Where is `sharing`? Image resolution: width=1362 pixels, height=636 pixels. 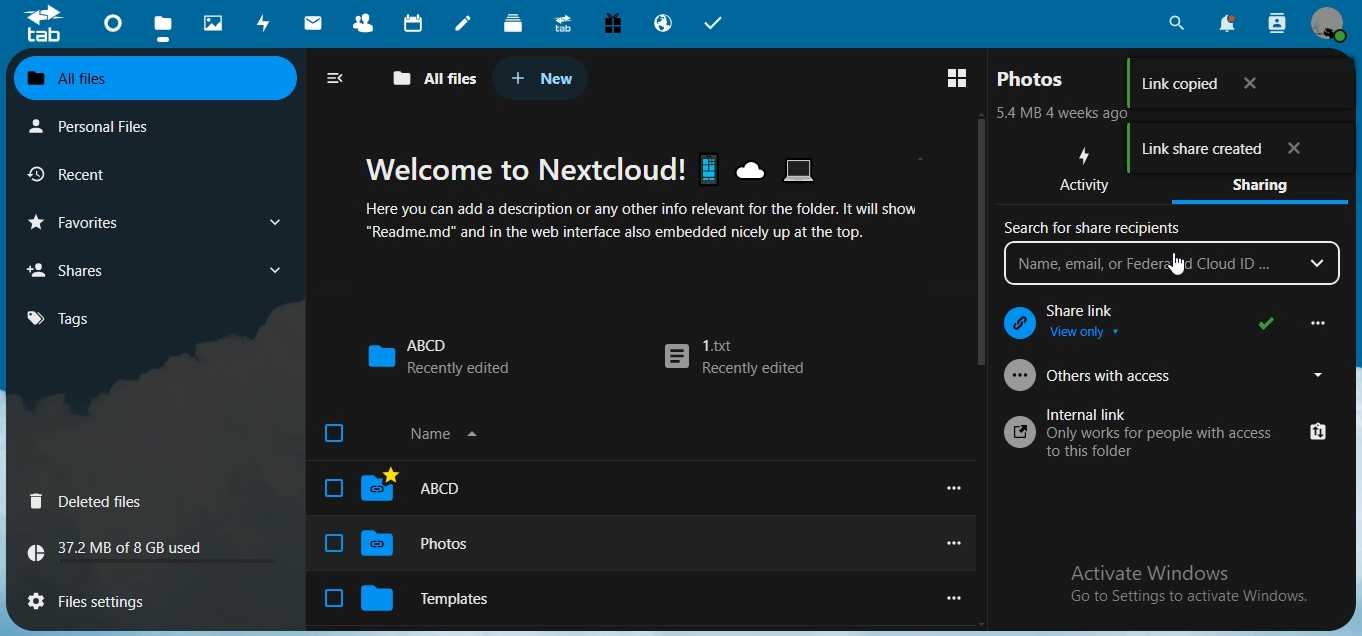
sharing is located at coordinates (1268, 189).